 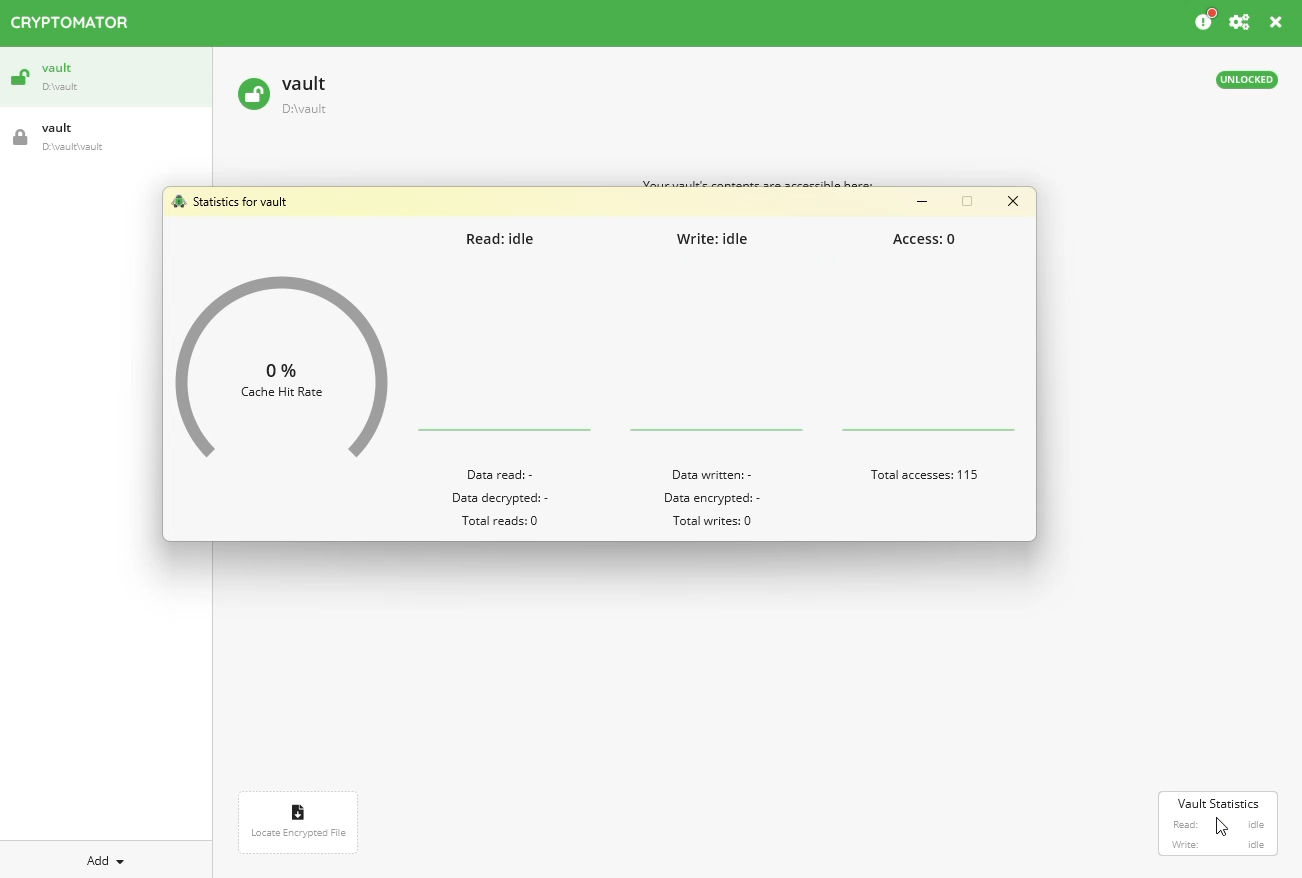 What do you see at coordinates (500, 499) in the screenshot?
I see `data decrypted` at bounding box center [500, 499].